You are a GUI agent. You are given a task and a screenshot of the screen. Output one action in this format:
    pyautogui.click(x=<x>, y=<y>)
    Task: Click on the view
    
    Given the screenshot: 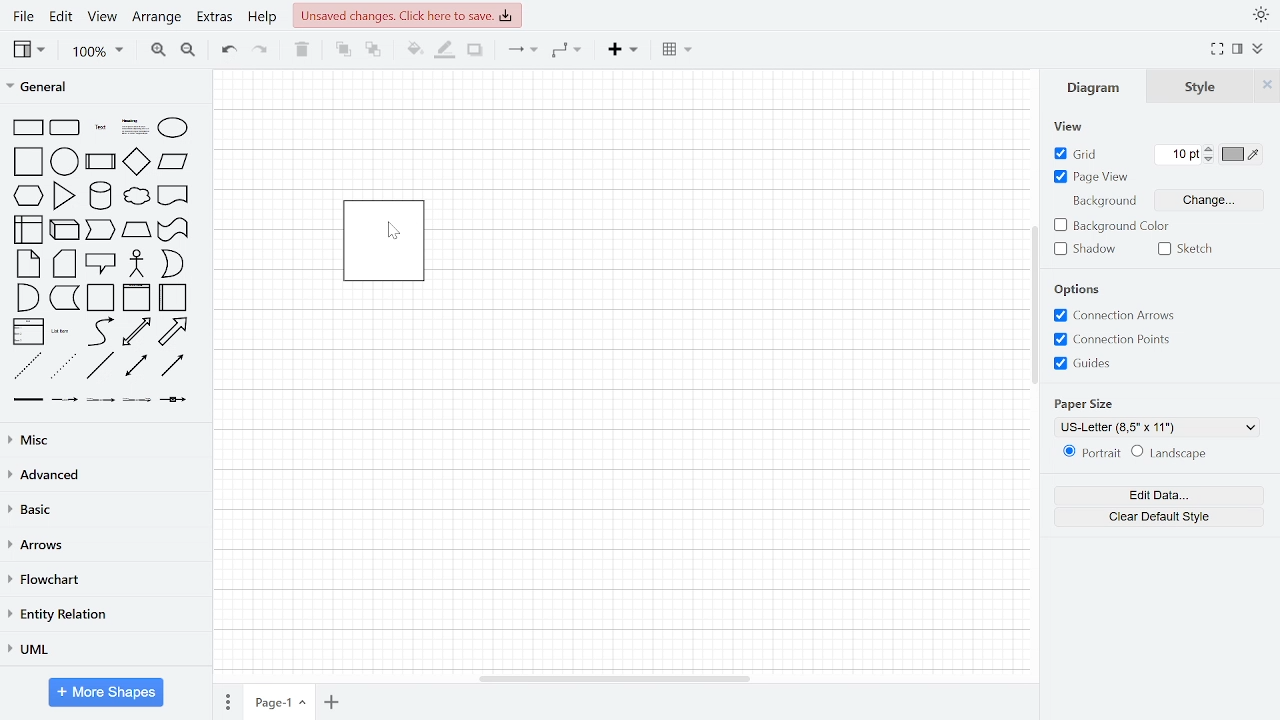 What is the action you would take?
    pyautogui.click(x=30, y=52)
    